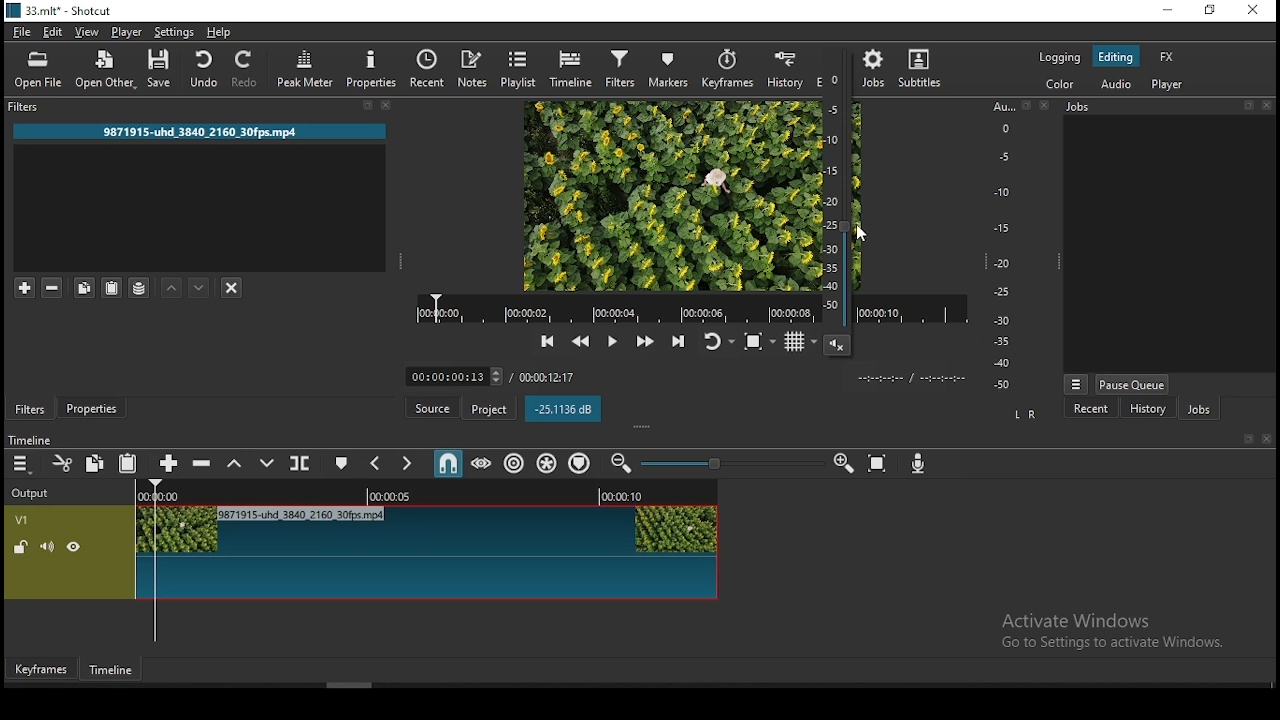 The height and width of the screenshot is (720, 1280). I want to click on source, so click(437, 409).